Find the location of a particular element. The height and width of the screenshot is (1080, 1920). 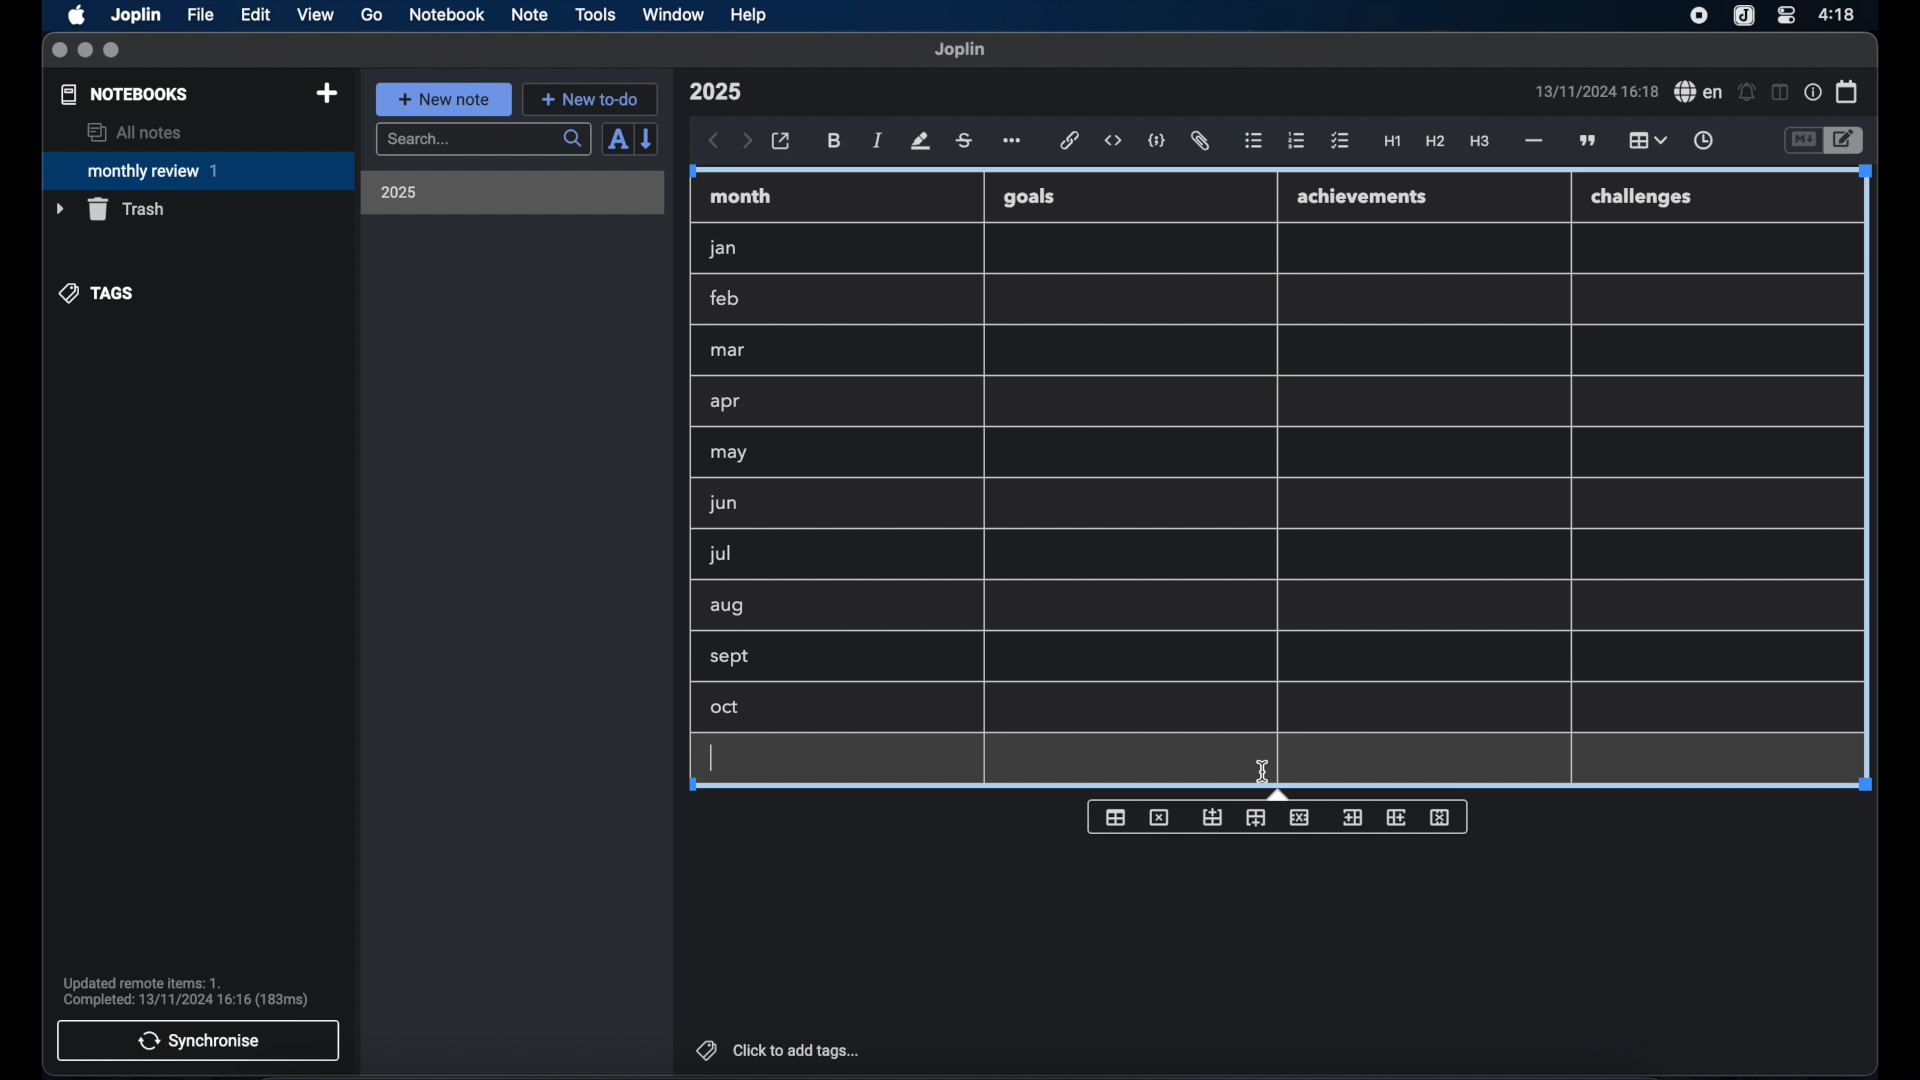

sept is located at coordinates (731, 658).